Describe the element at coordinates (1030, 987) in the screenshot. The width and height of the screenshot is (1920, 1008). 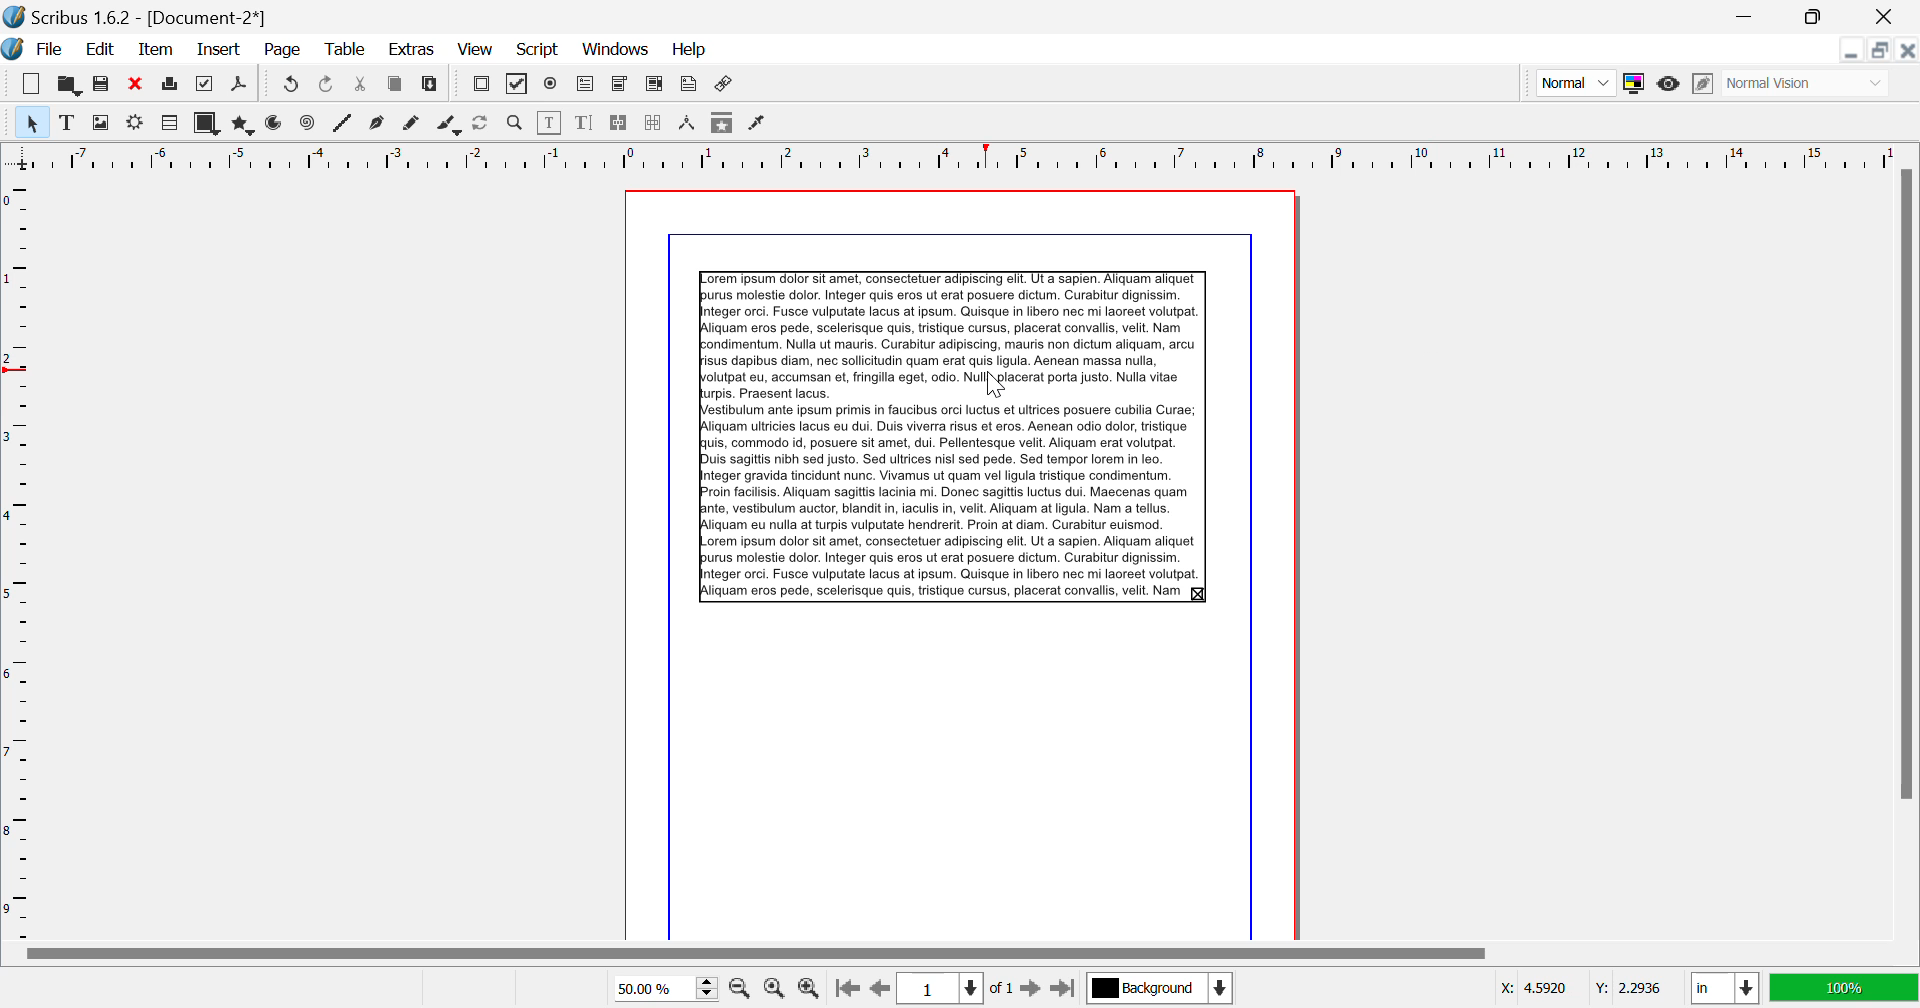
I see `Next Page` at that location.